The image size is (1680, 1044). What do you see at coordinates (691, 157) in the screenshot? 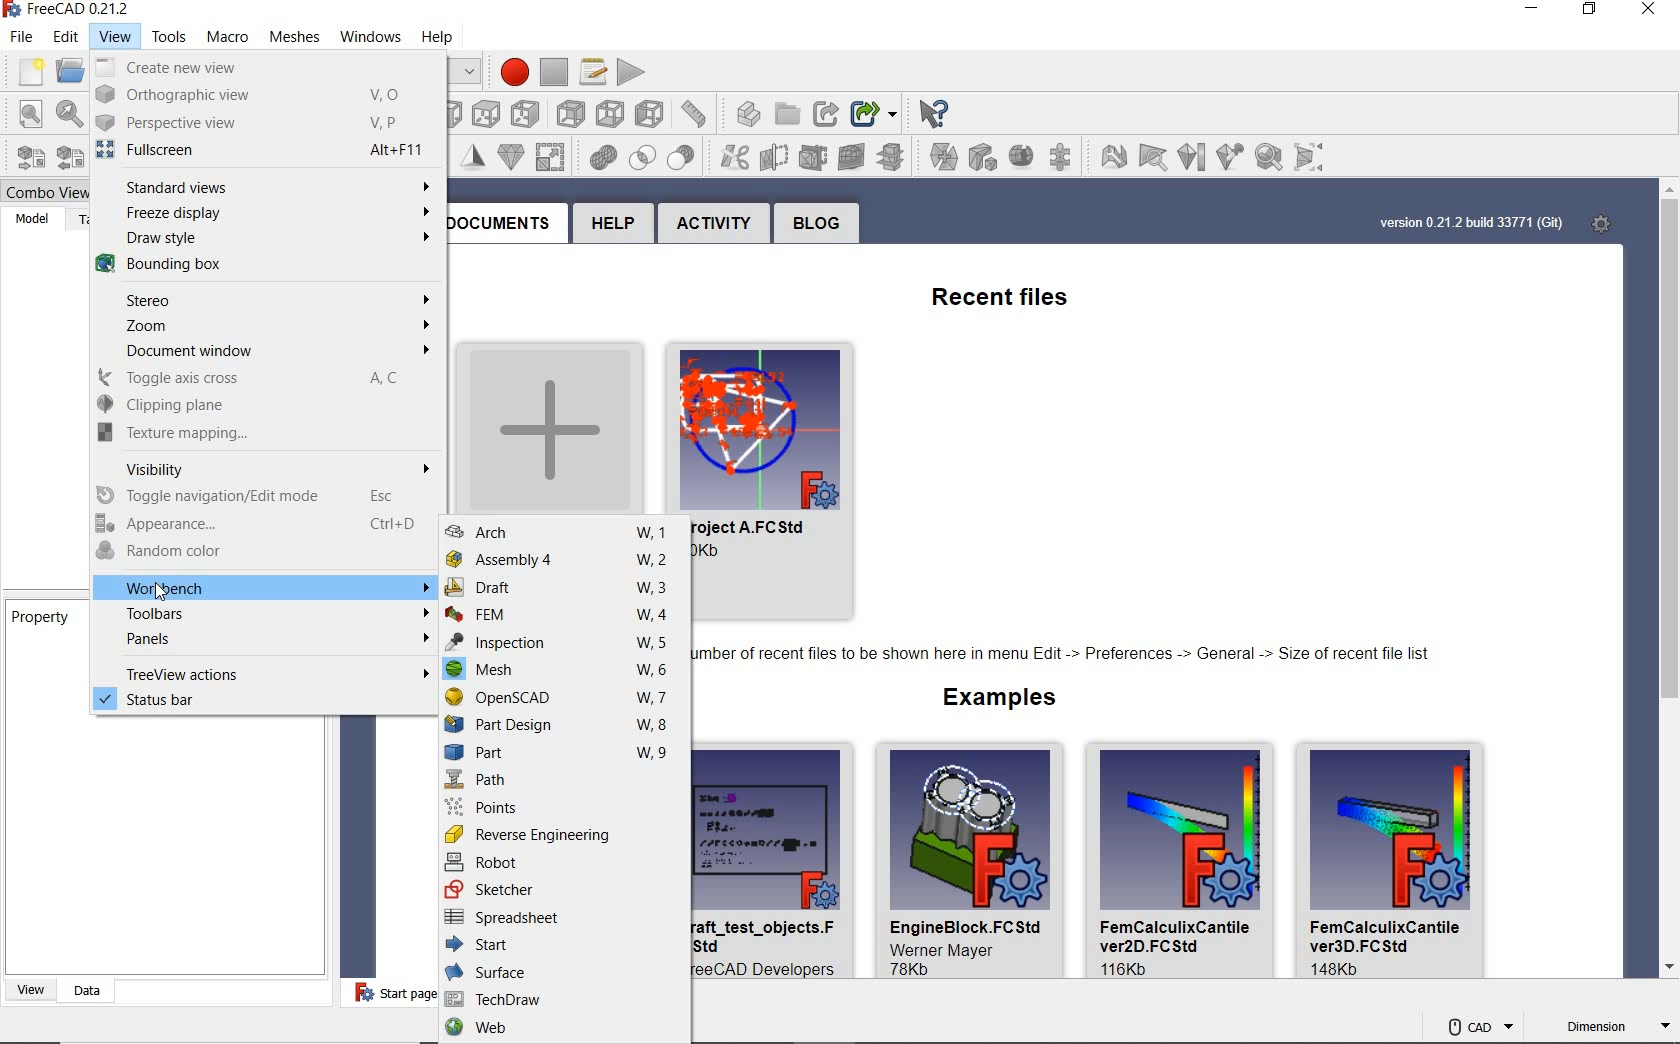
I see `cut mesh` at bounding box center [691, 157].